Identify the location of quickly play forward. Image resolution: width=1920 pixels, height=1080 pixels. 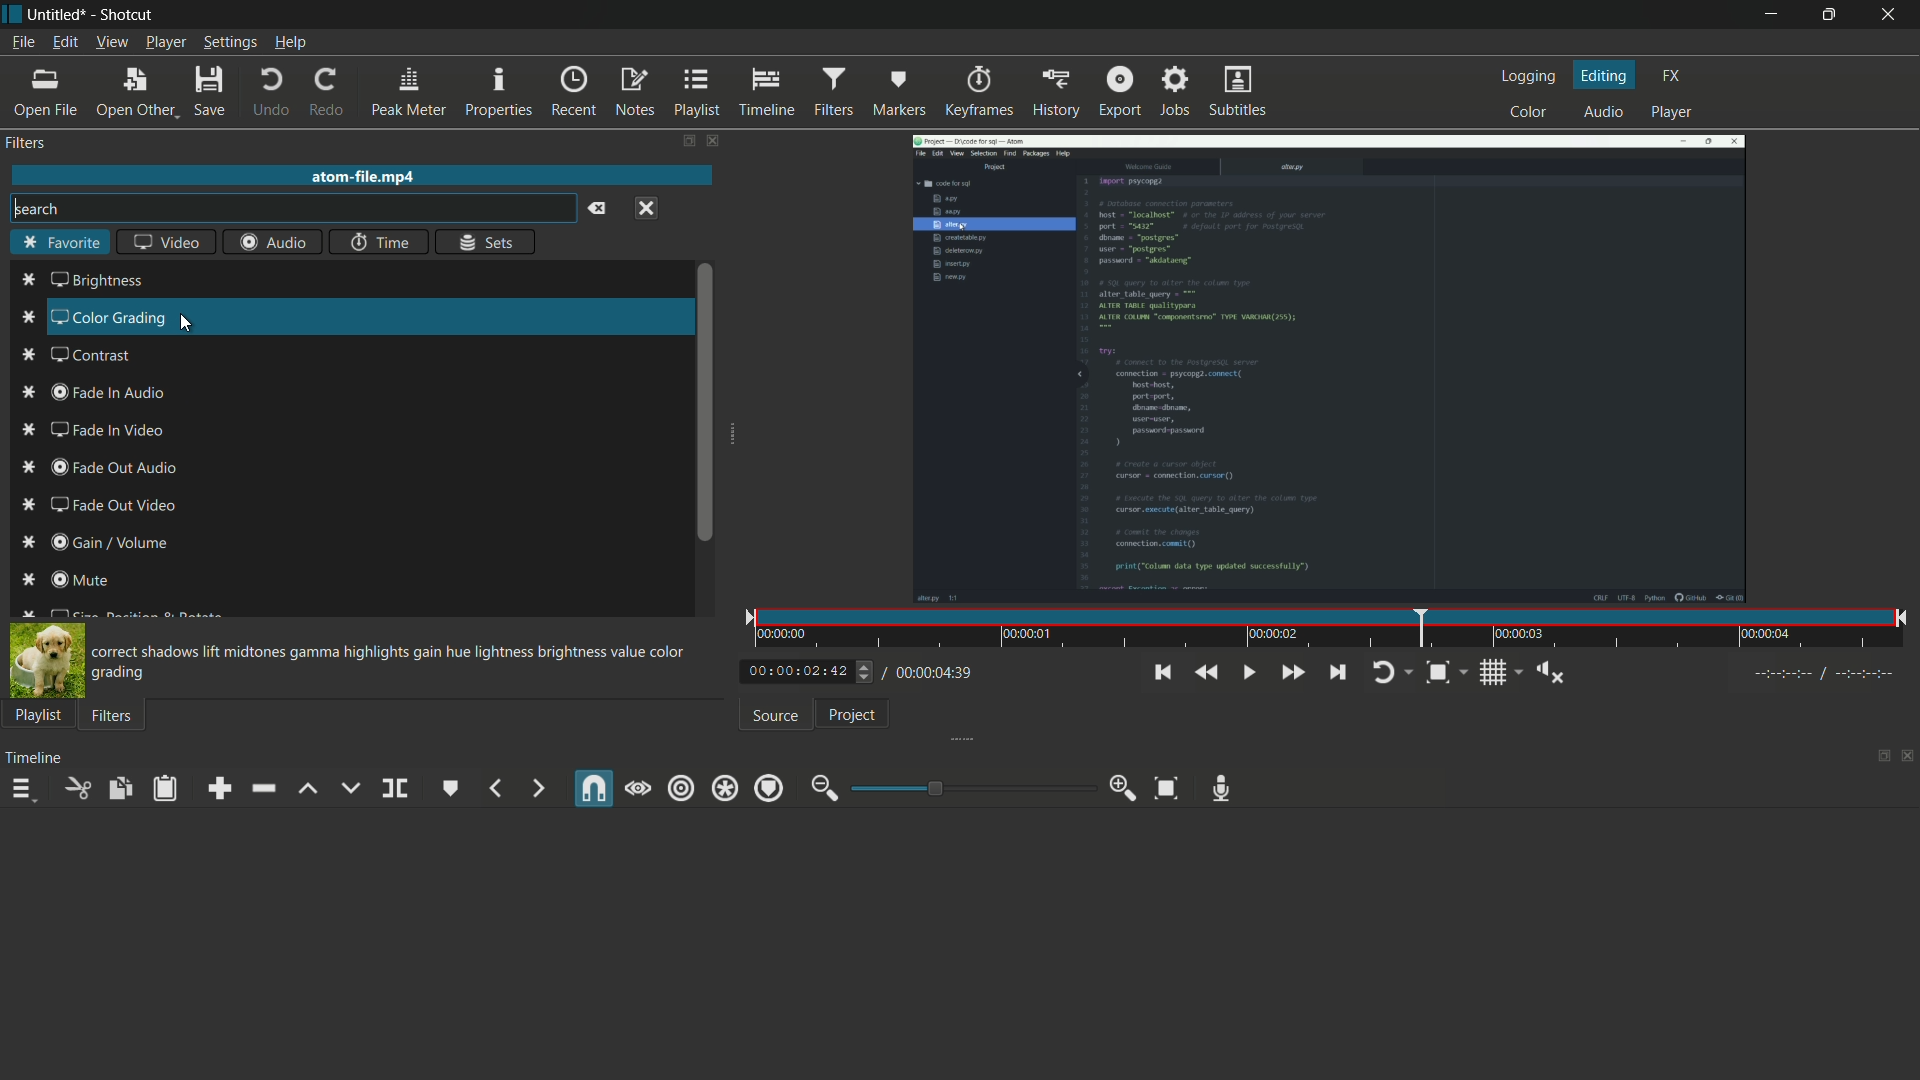
(1294, 672).